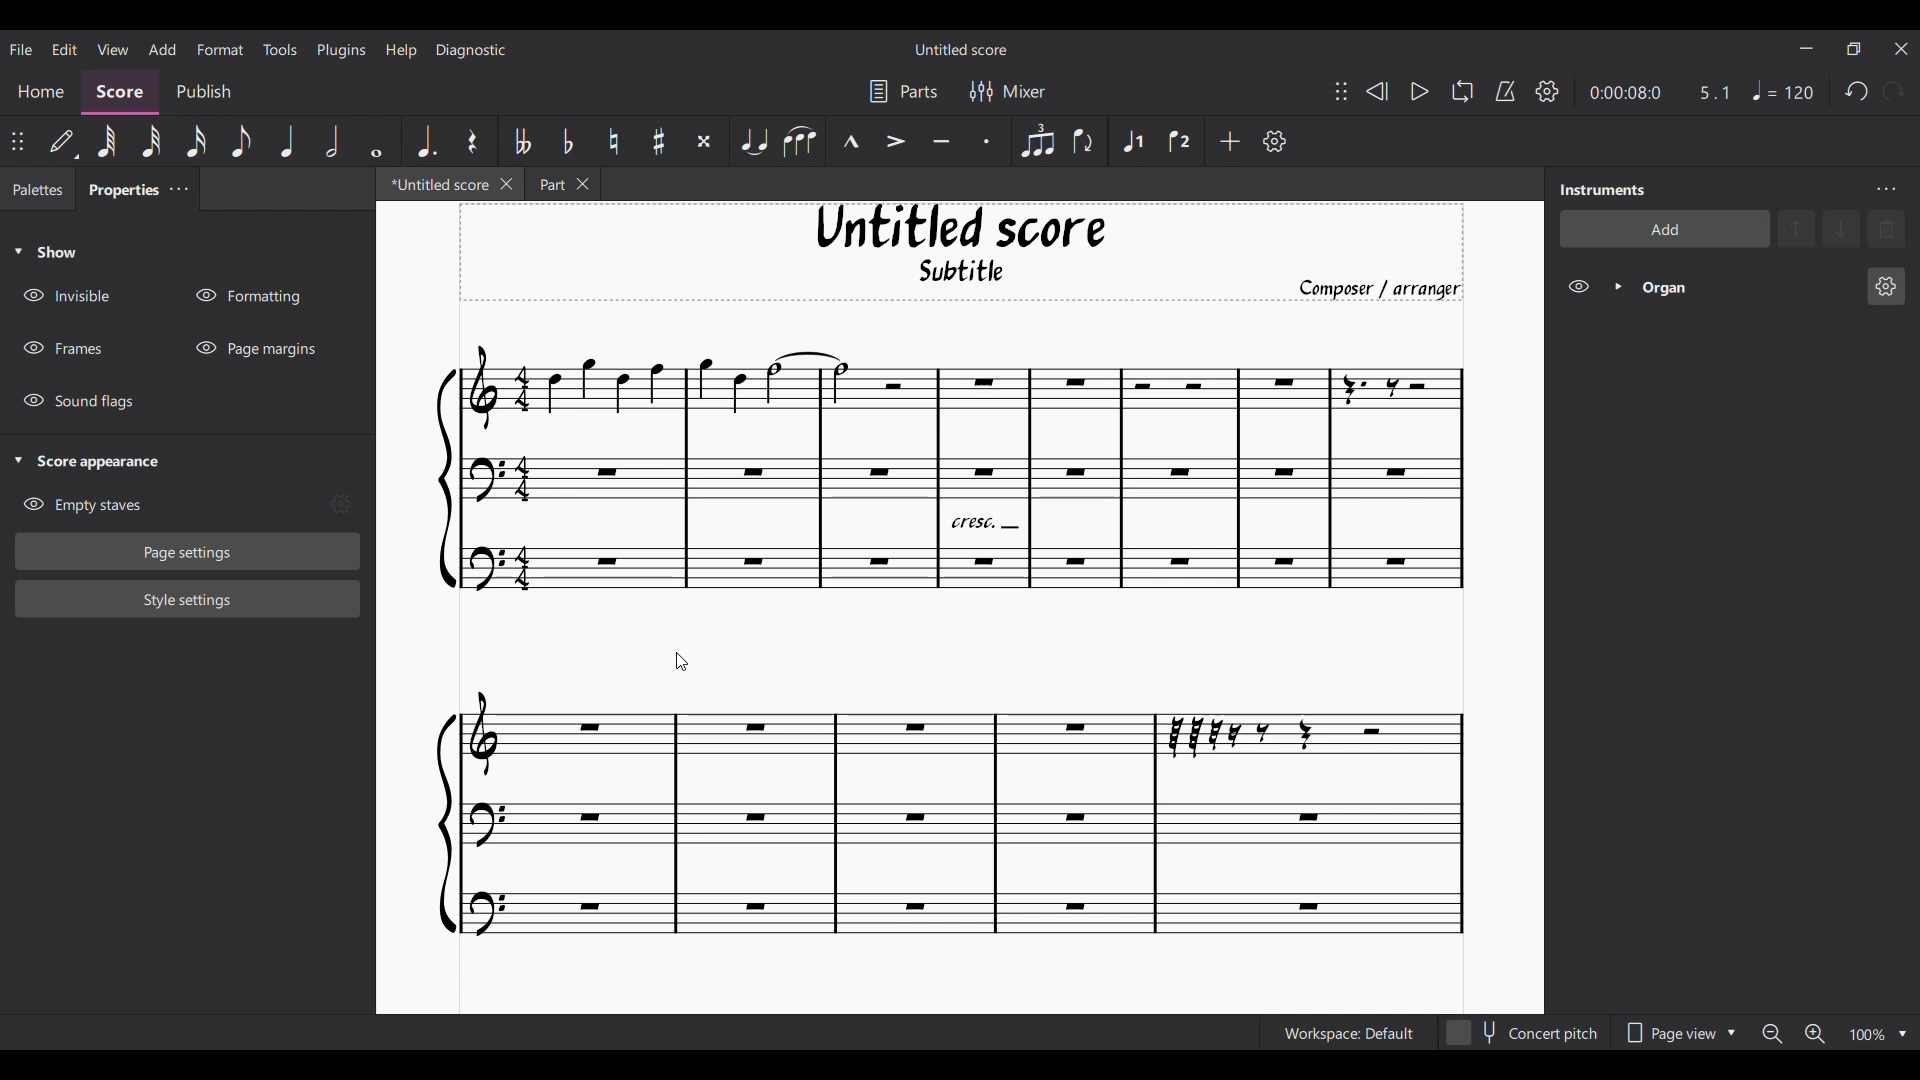 This screenshot has width=1920, height=1080. Describe the element at coordinates (961, 227) in the screenshot. I see `Untitled Score` at that location.